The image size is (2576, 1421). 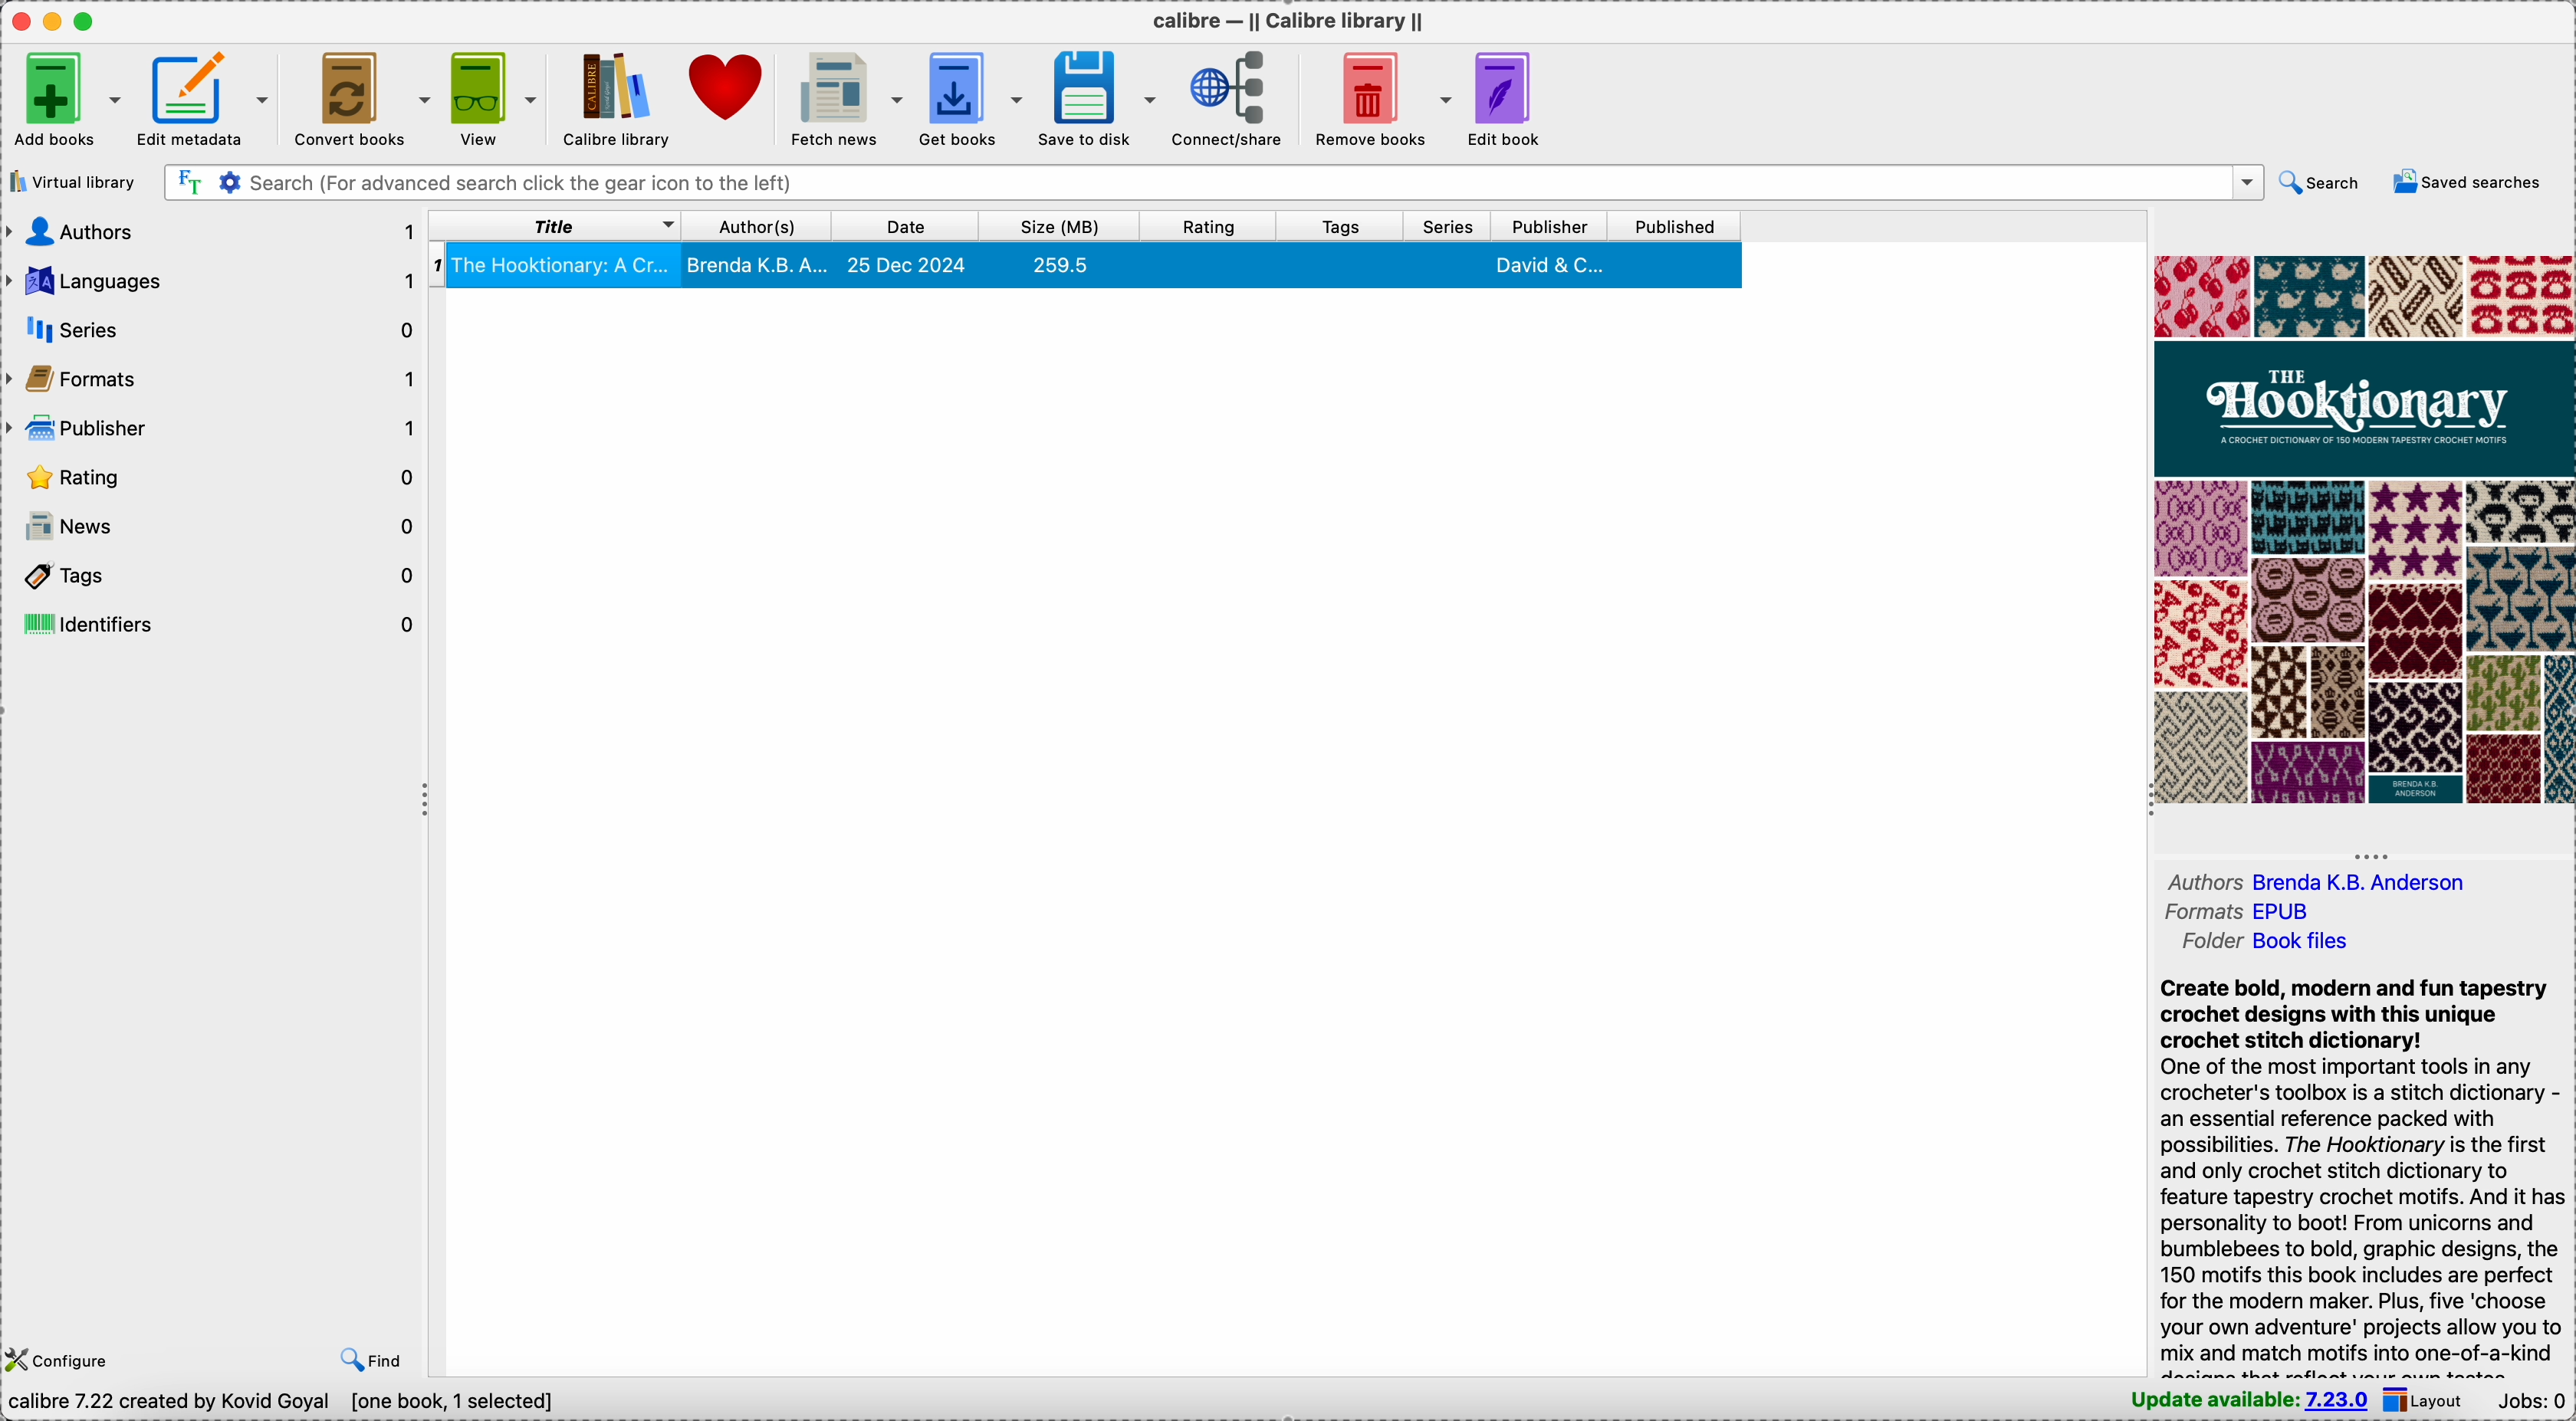 What do you see at coordinates (2428, 1400) in the screenshot?
I see `layout` at bounding box center [2428, 1400].